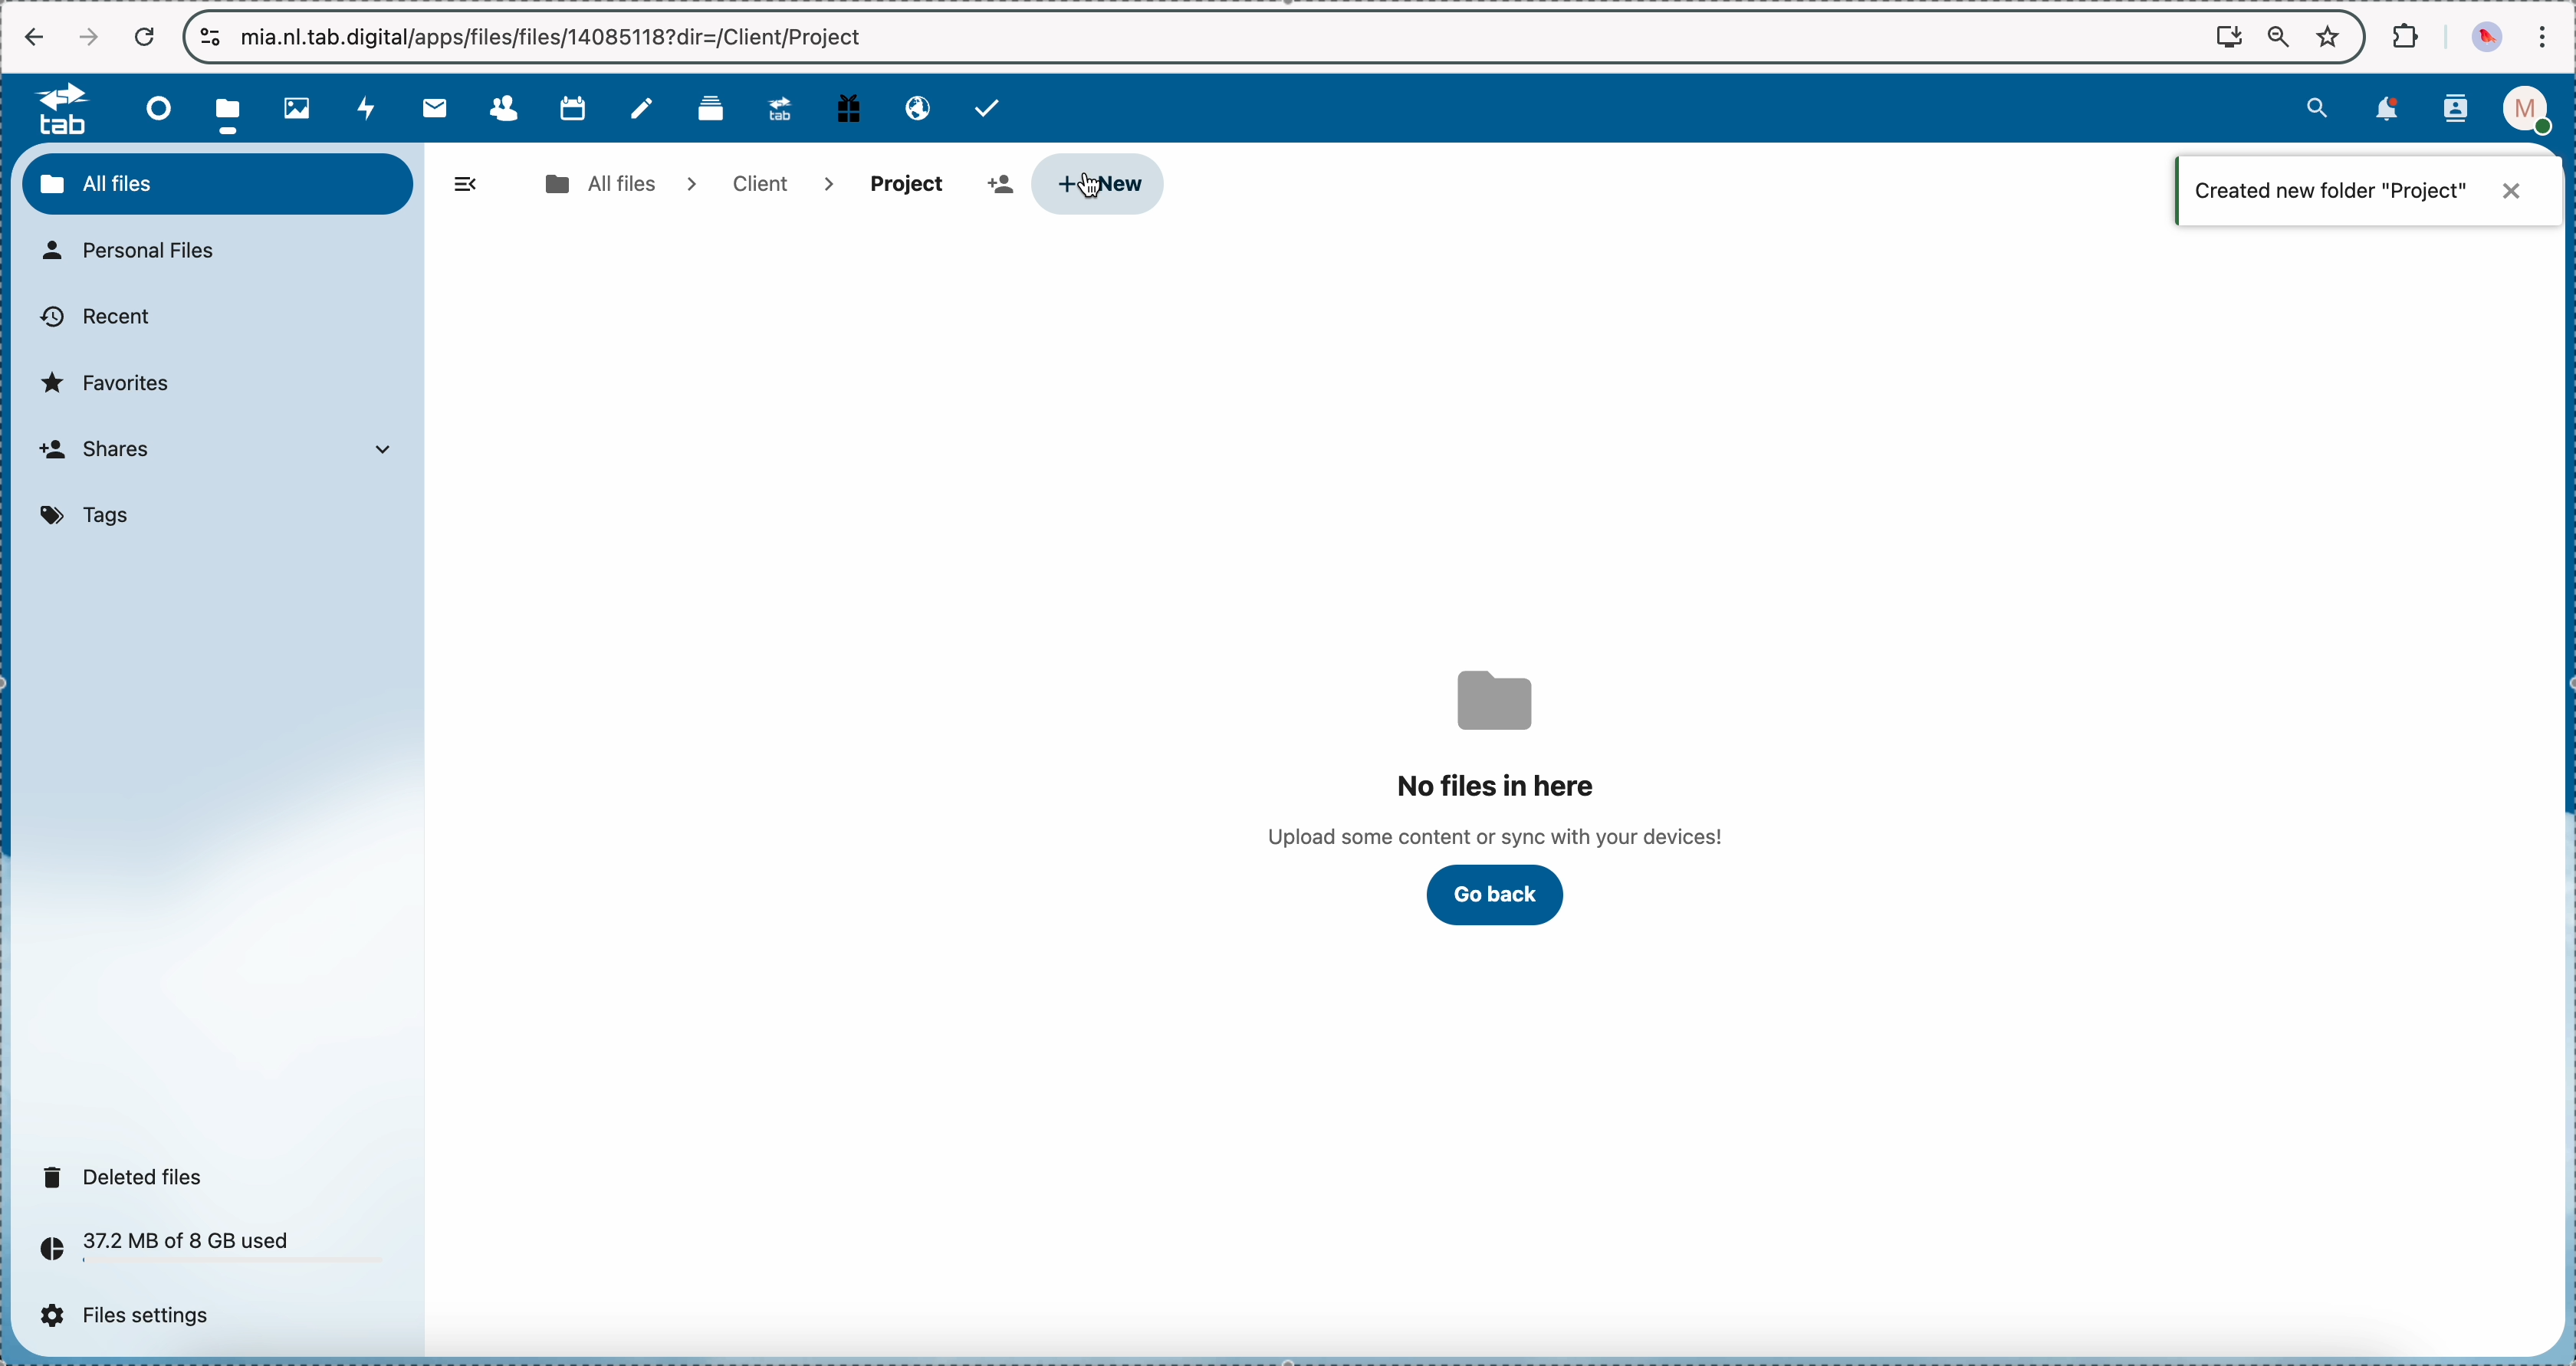 This screenshot has height=1366, width=2576. Describe the element at coordinates (715, 106) in the screenshot. I see `deck` at that location.